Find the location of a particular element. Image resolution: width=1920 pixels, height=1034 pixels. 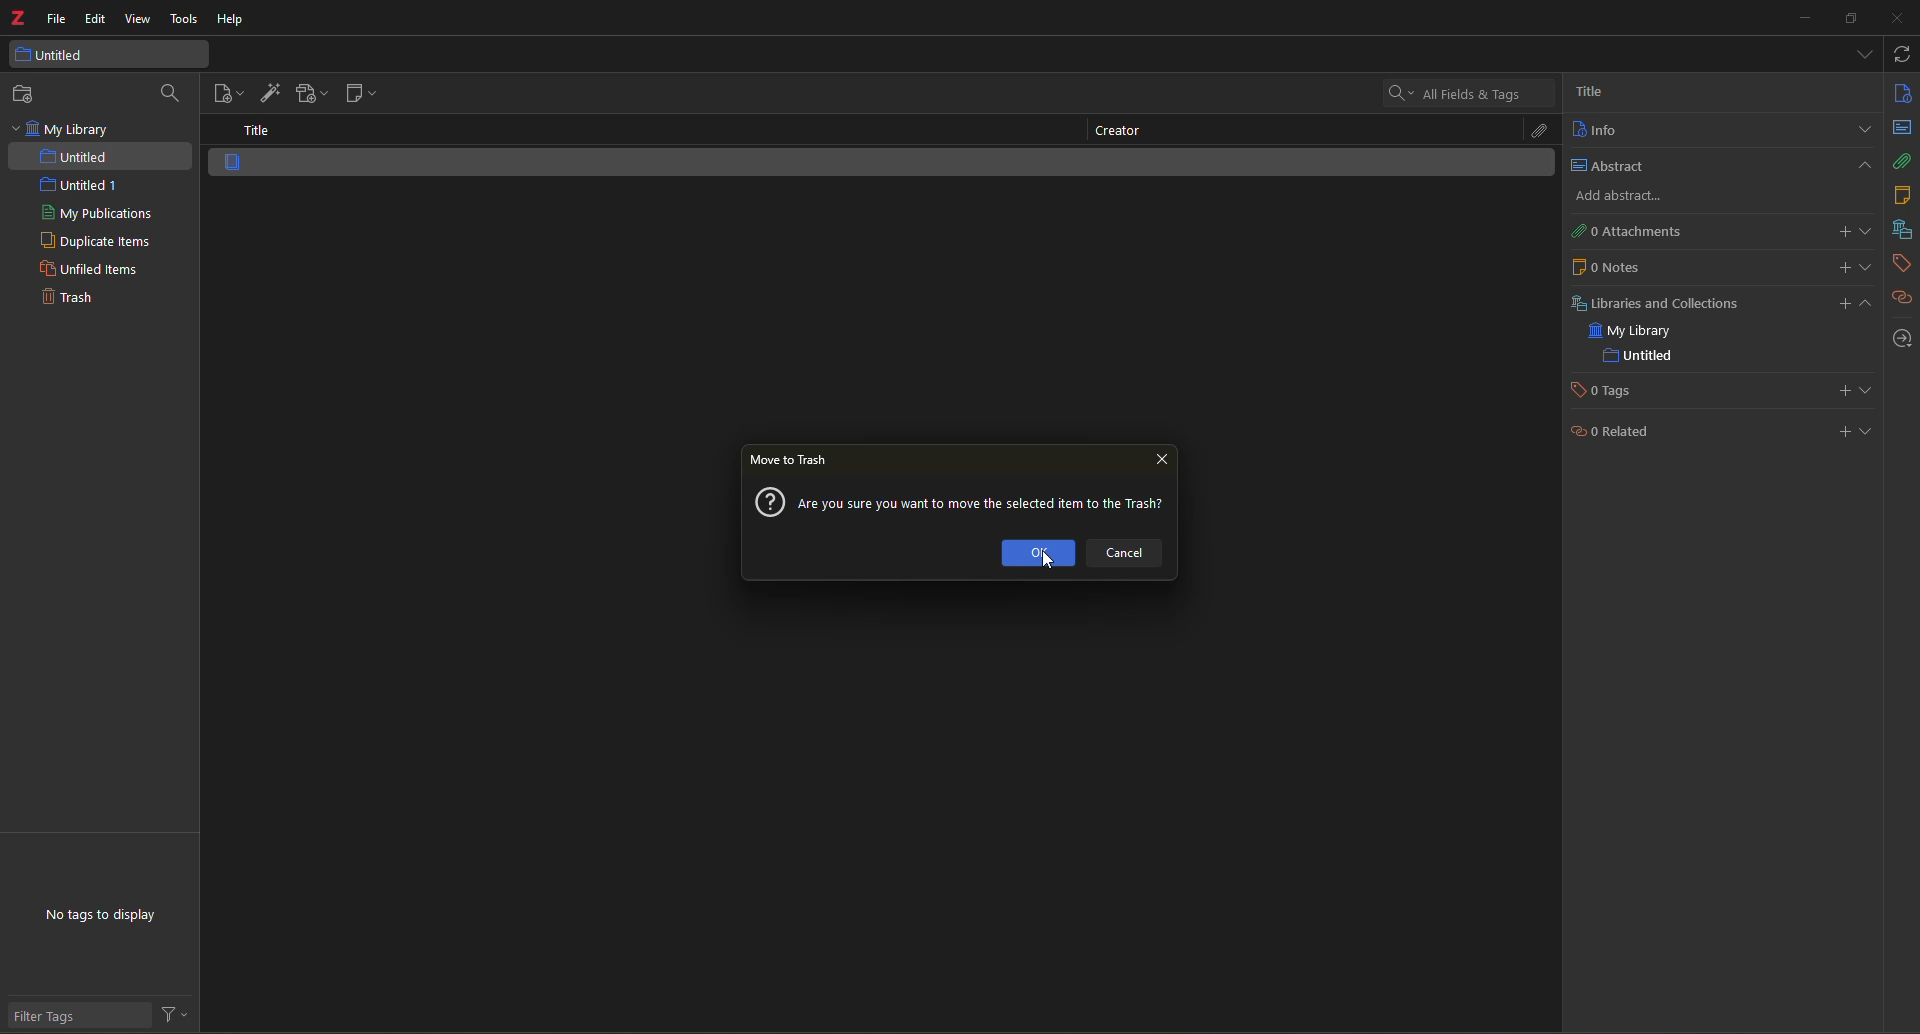

move to trash is located at coordinates (797, 459).